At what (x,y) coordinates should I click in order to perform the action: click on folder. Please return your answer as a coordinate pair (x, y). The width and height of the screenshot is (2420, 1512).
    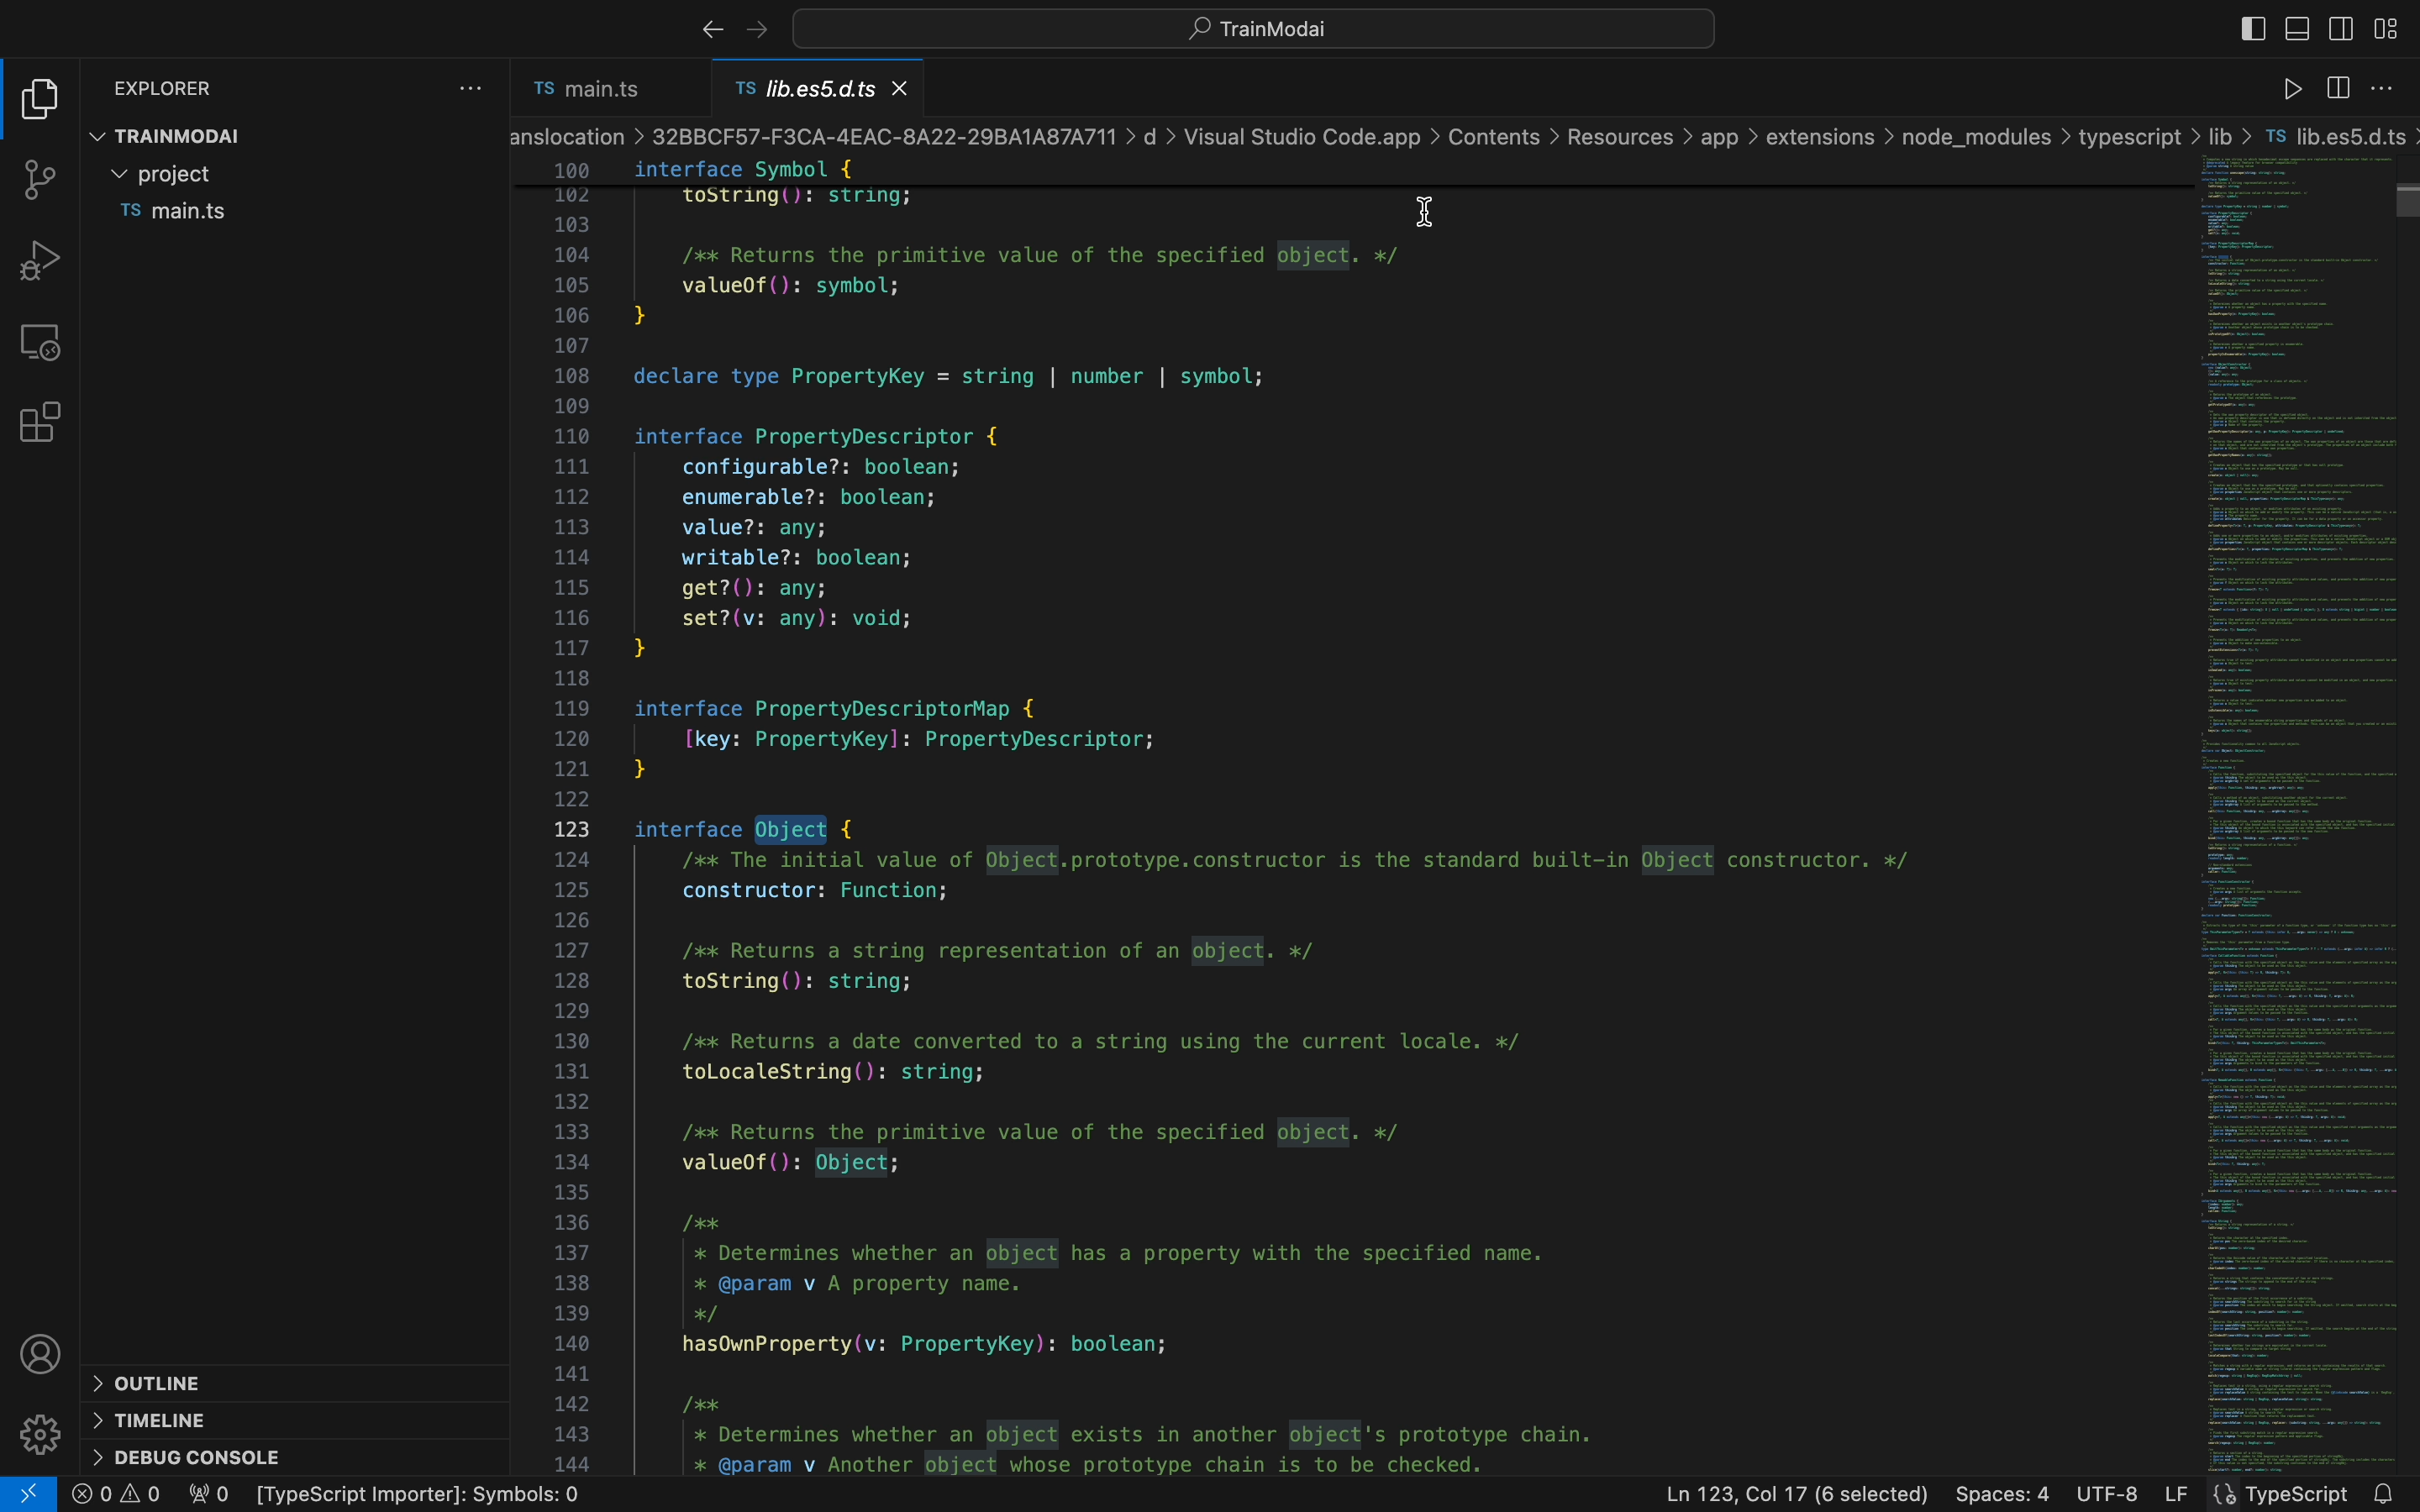
    Looking at the image, I should click on (180, 171).